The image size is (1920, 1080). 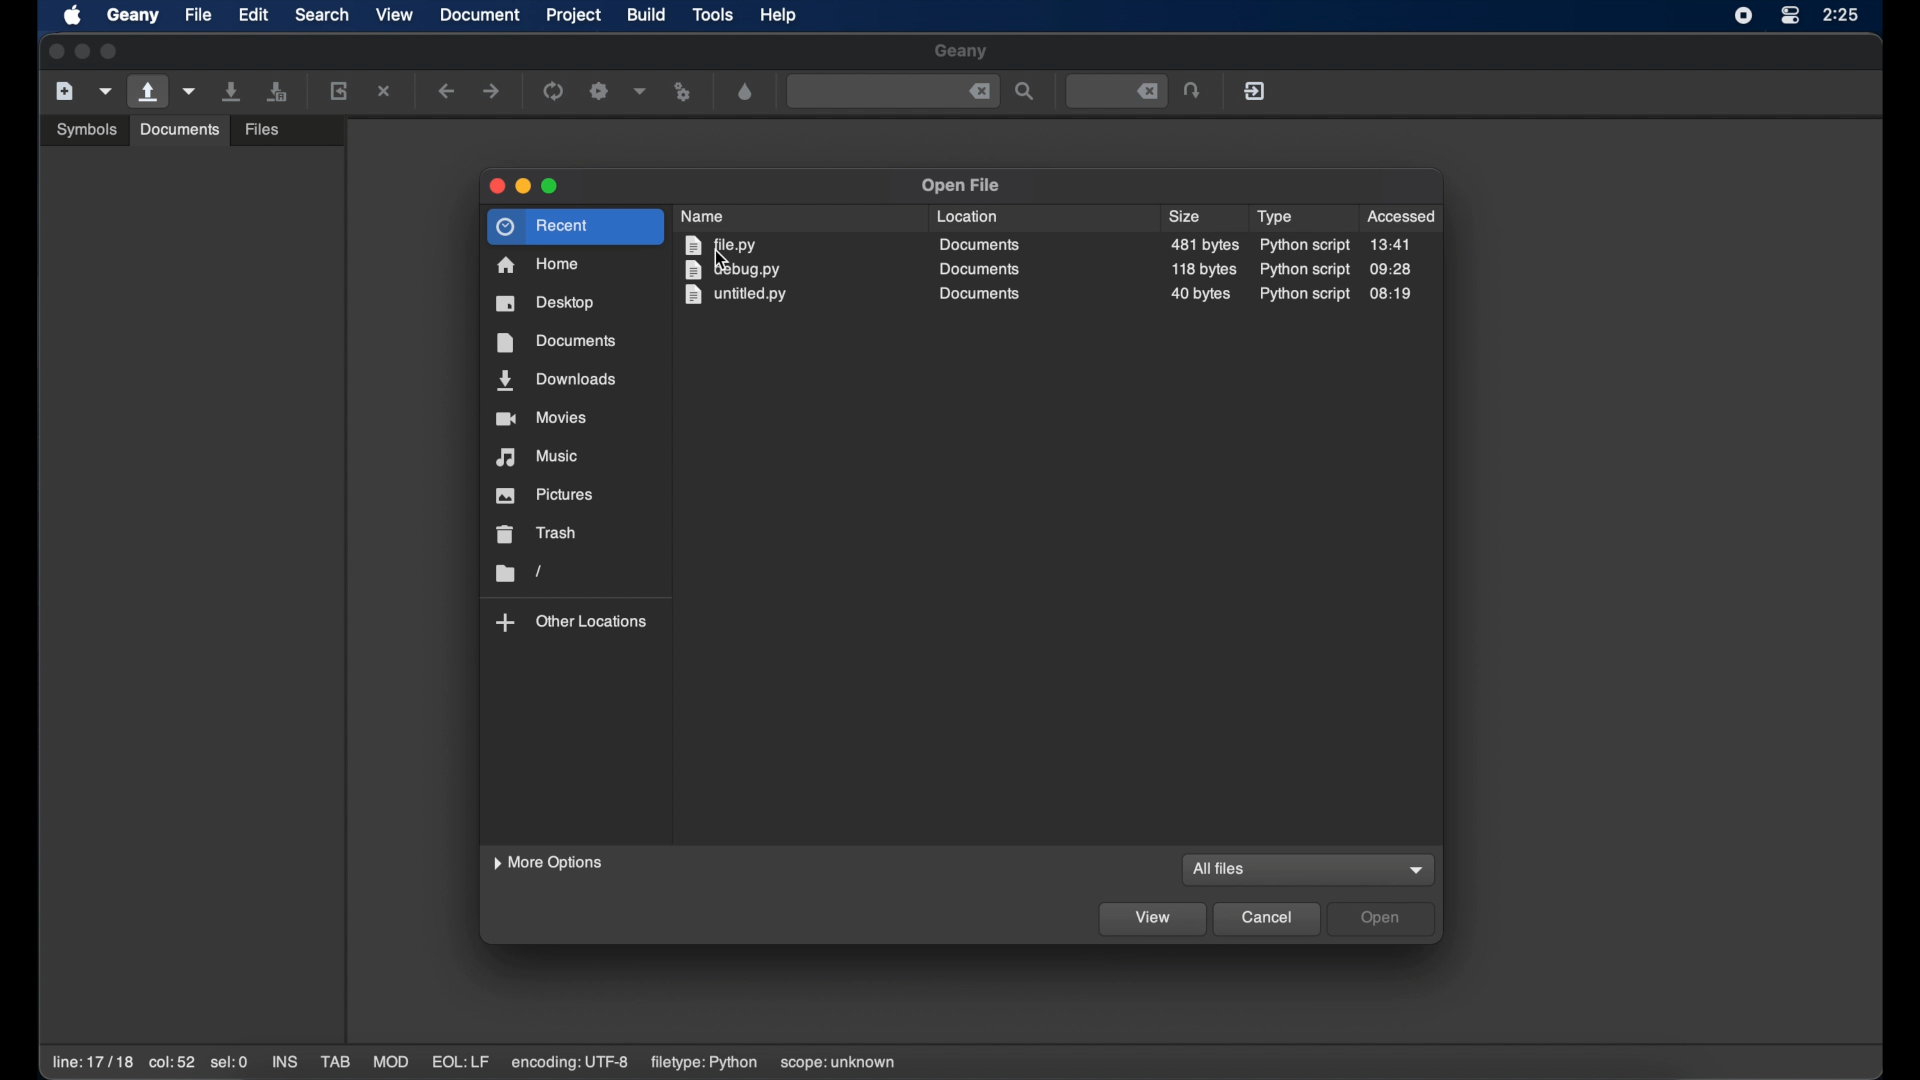 I want to click on project, so click(x=575, y=15).